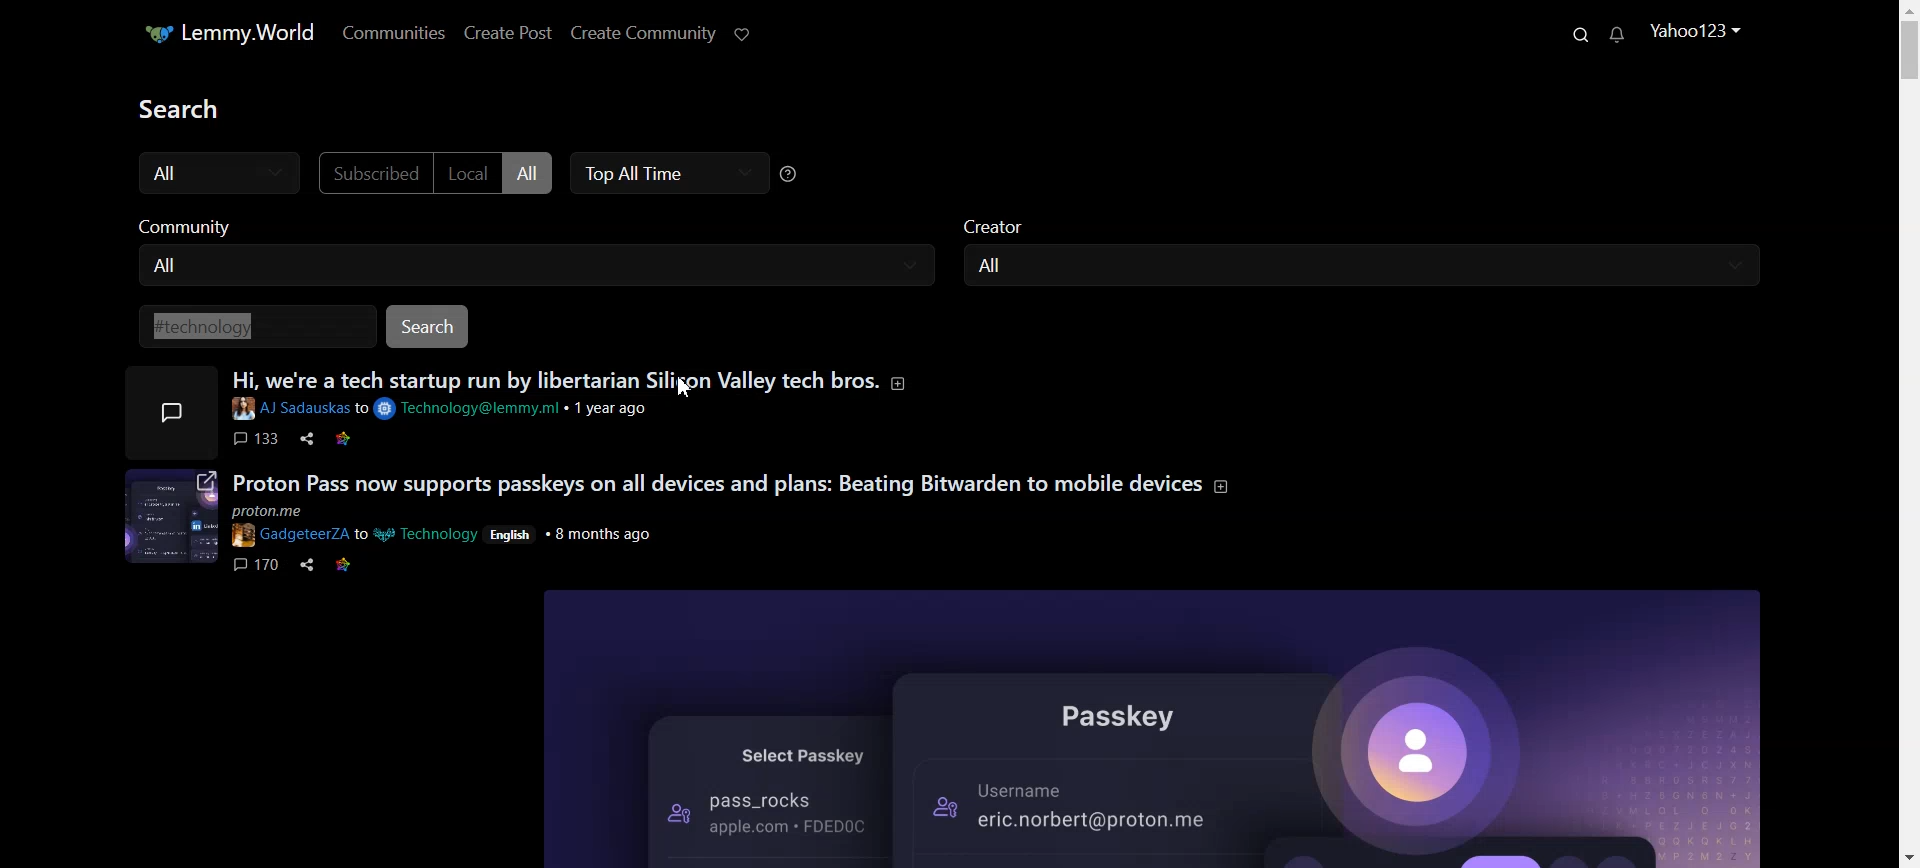 The height and width of the screenshot is (868, 1920). I want to click on cursor, so click(684, 390).